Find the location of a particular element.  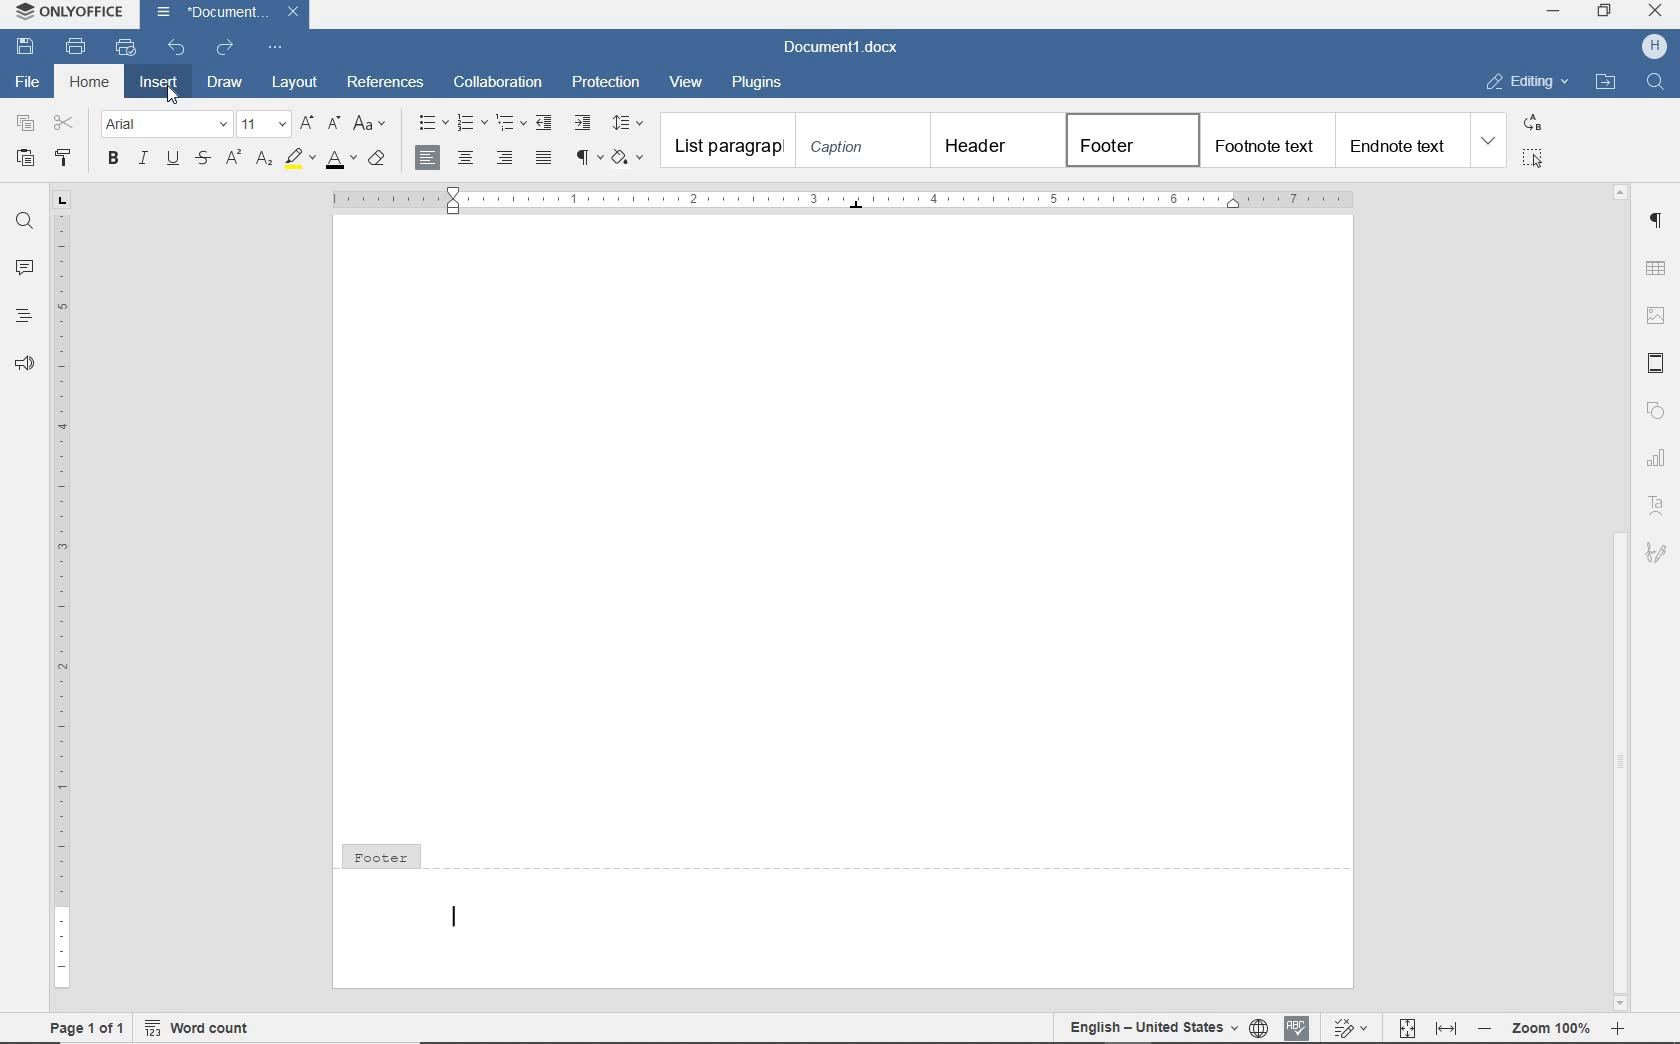

footer is located at coordinates (843, 912).